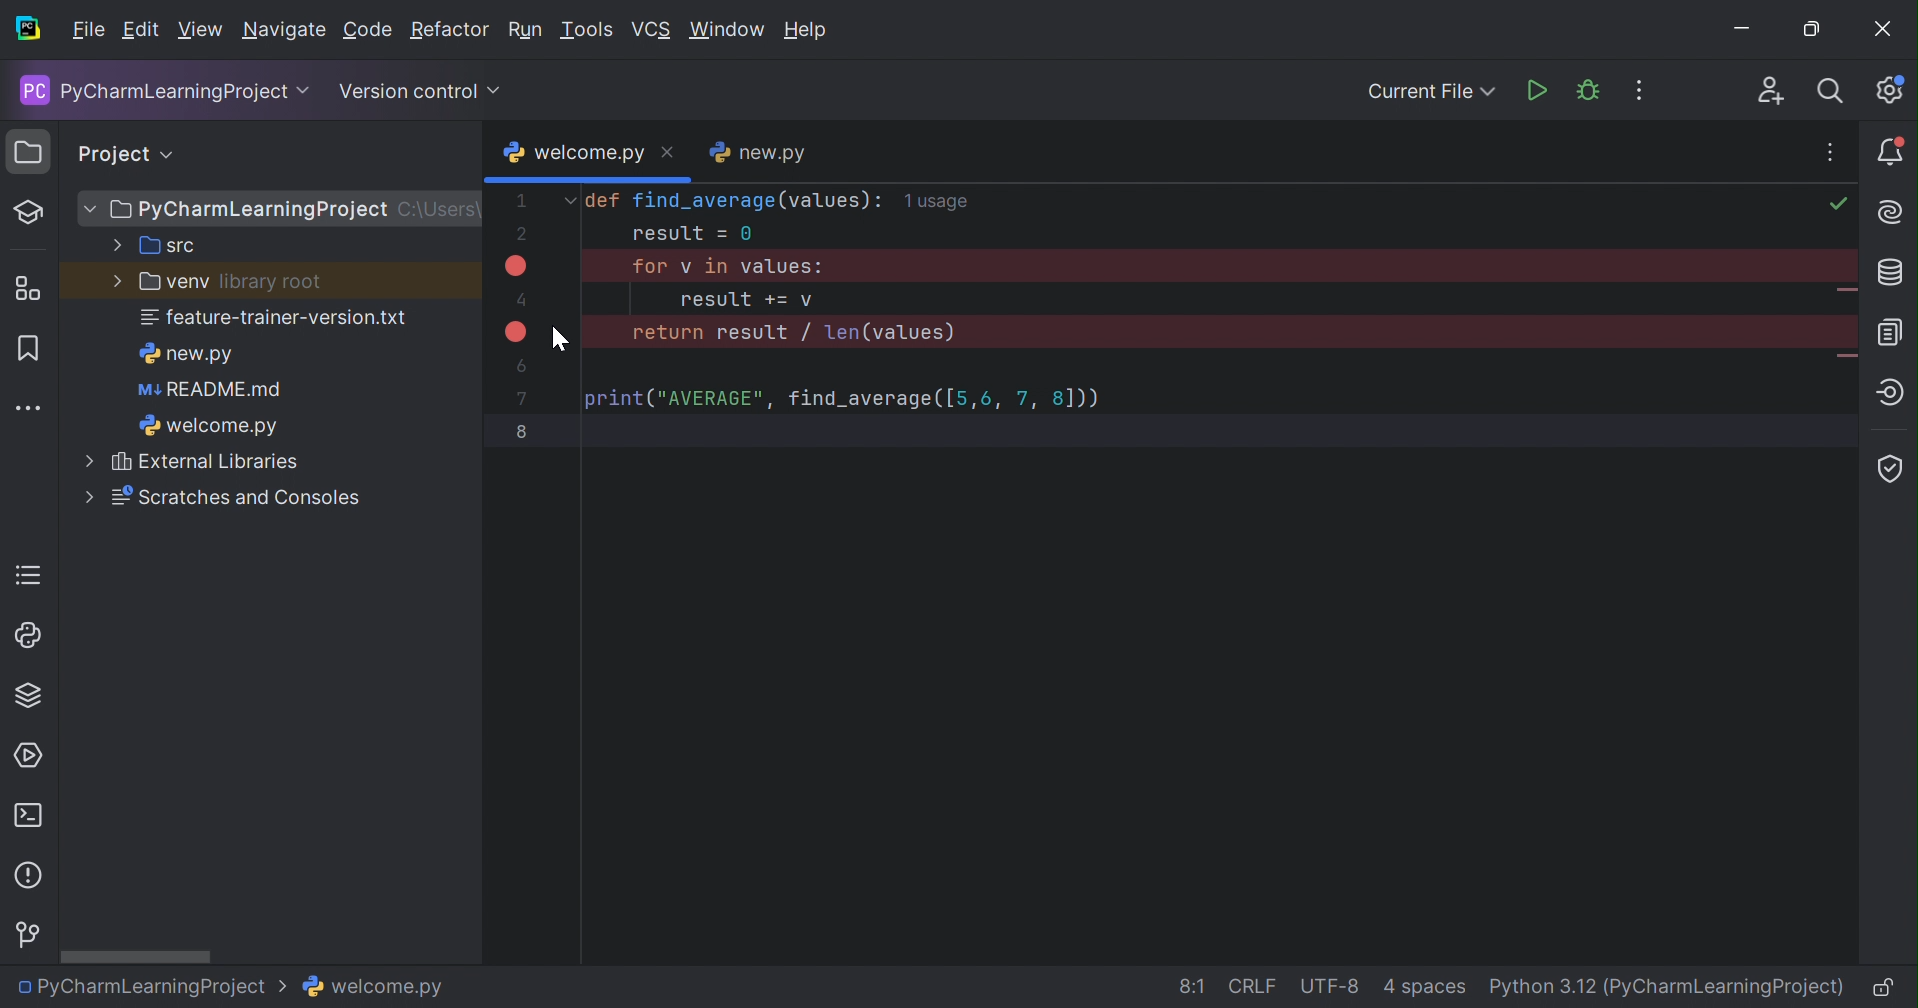  Describe the element at coordinates (843, 397) in the screenshot. I see `print("AVERAGE", find_average([5,6,7,8]))` at that location.